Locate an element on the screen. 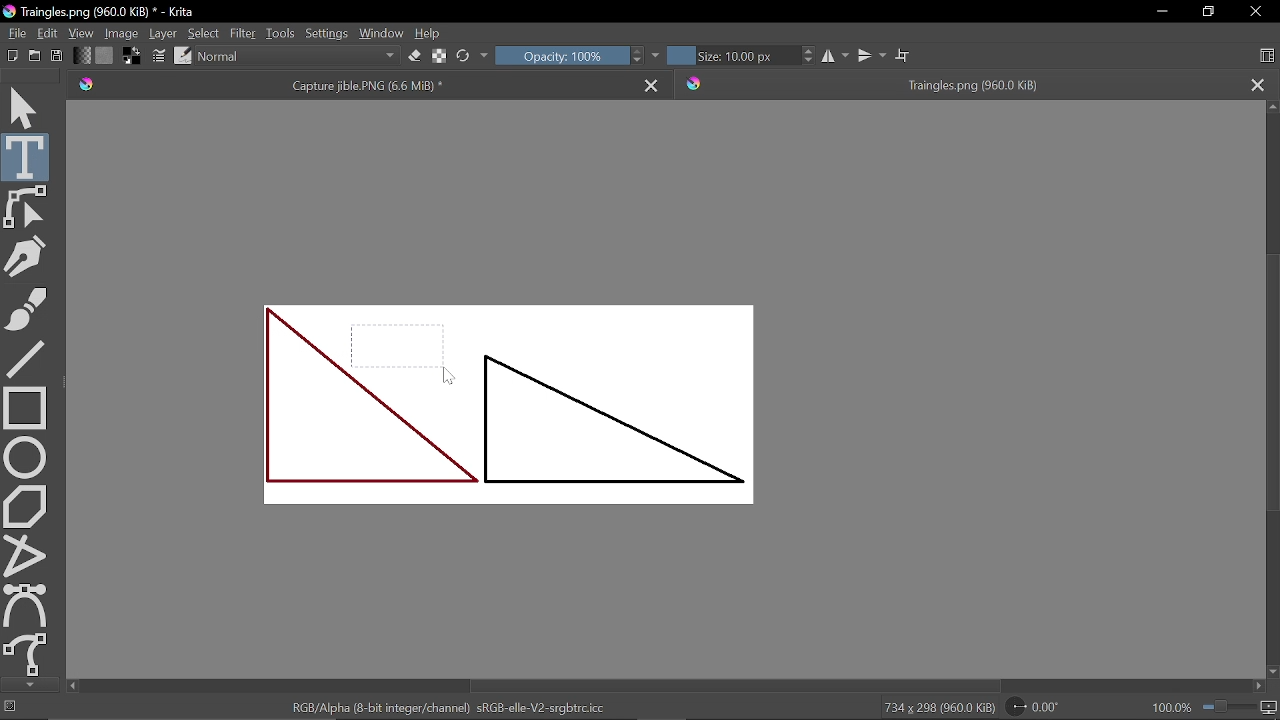 This screenshot has height=720, width=1280. vertical scrollbar is located at coordinates (1269, 379).